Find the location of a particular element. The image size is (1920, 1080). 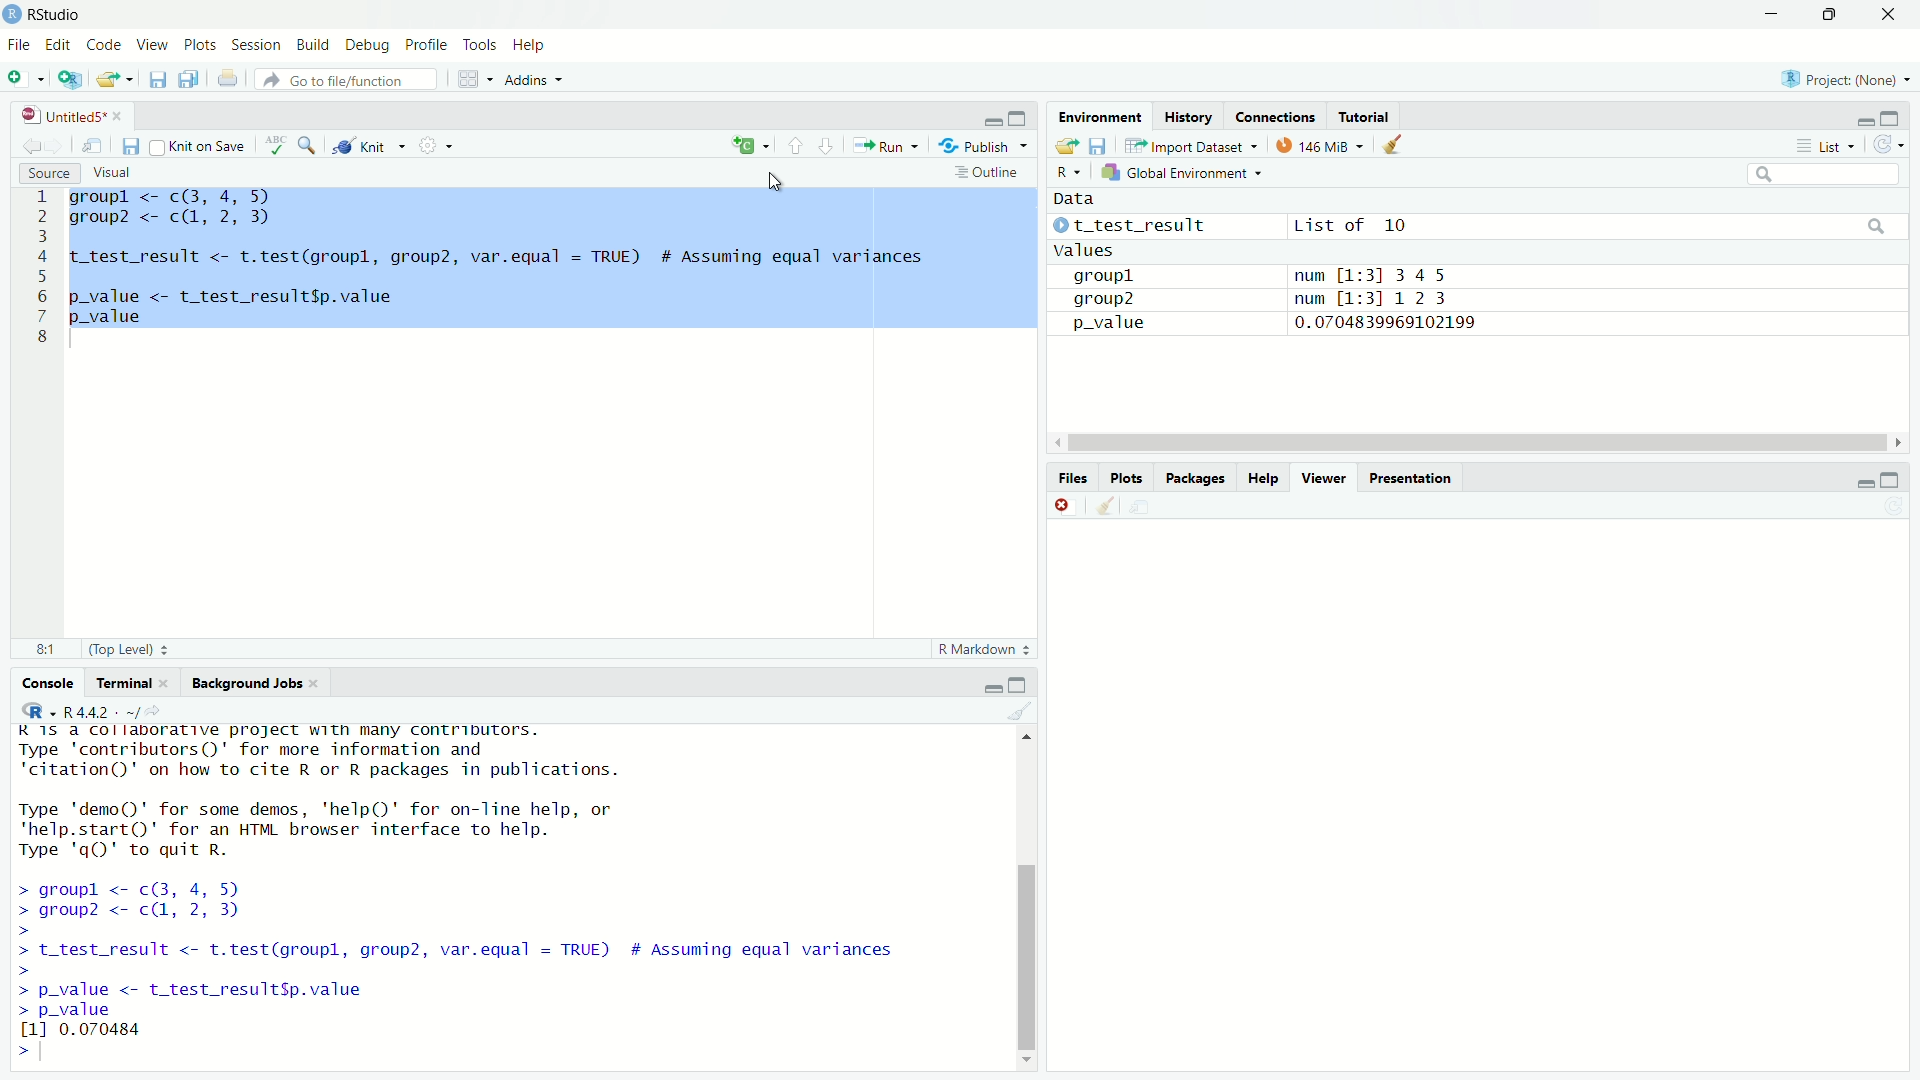

Visual is located at coordinates (117, 173).